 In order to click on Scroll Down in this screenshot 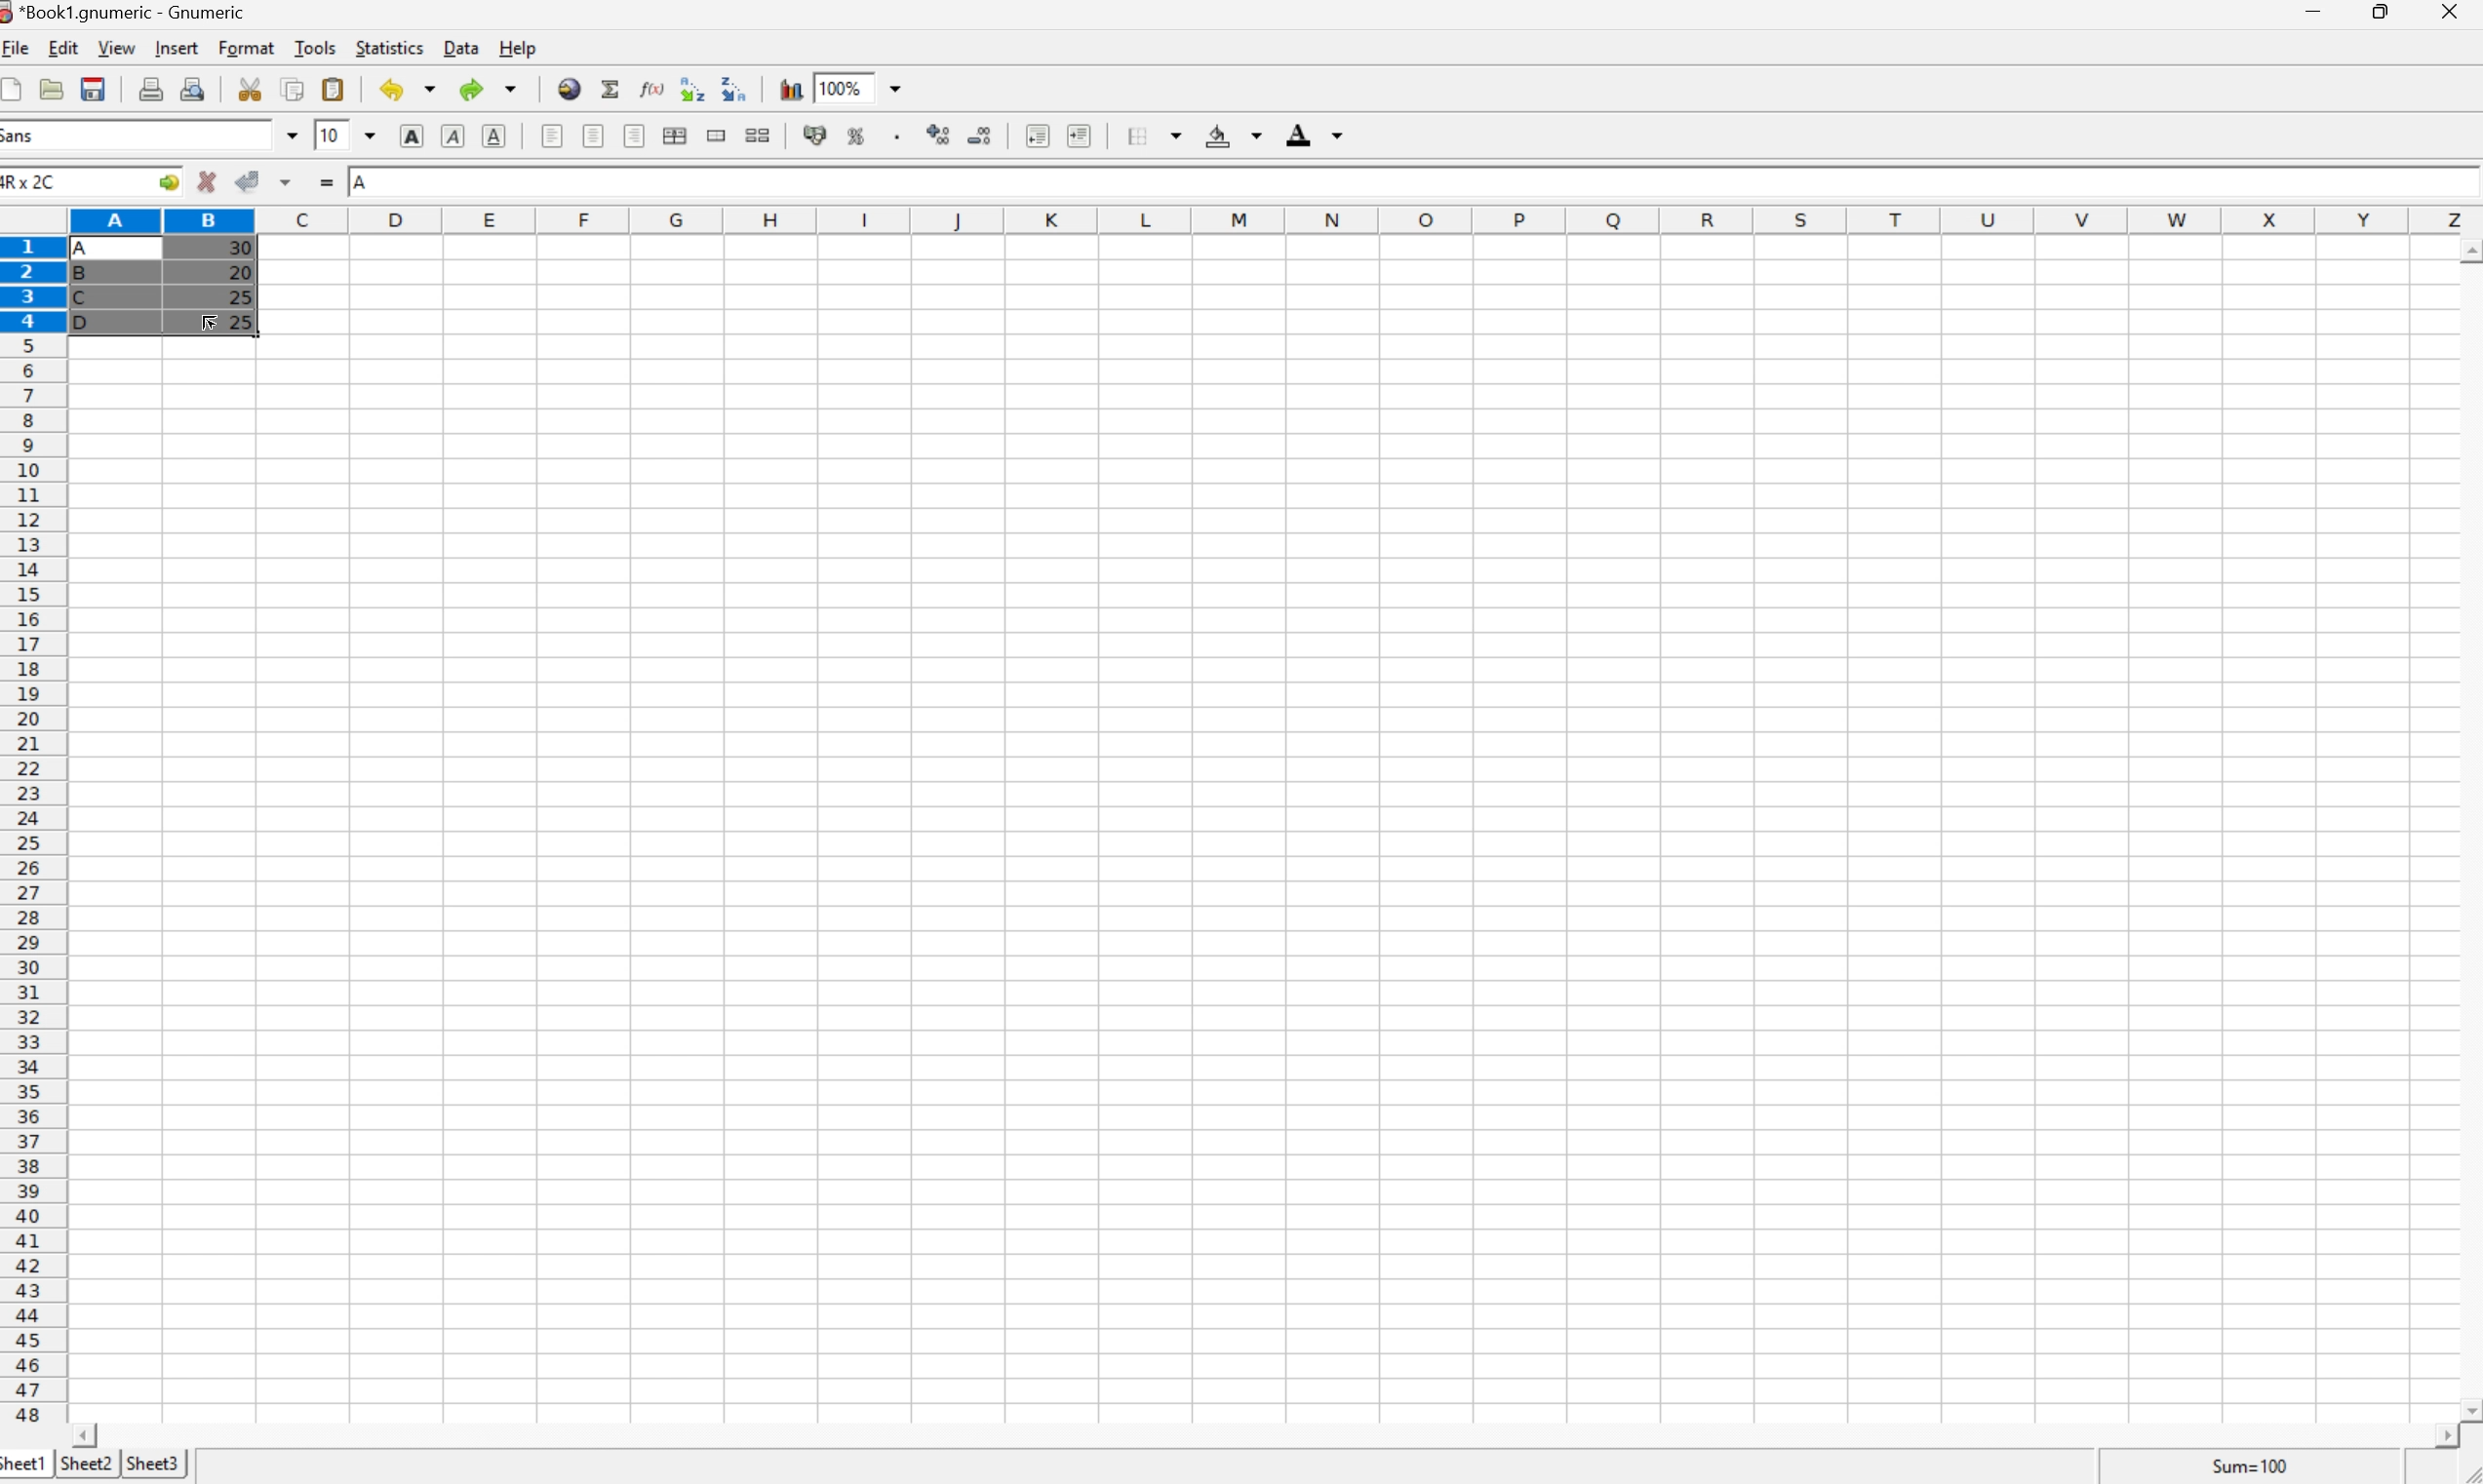, I will do `click(2467, 1408)`.